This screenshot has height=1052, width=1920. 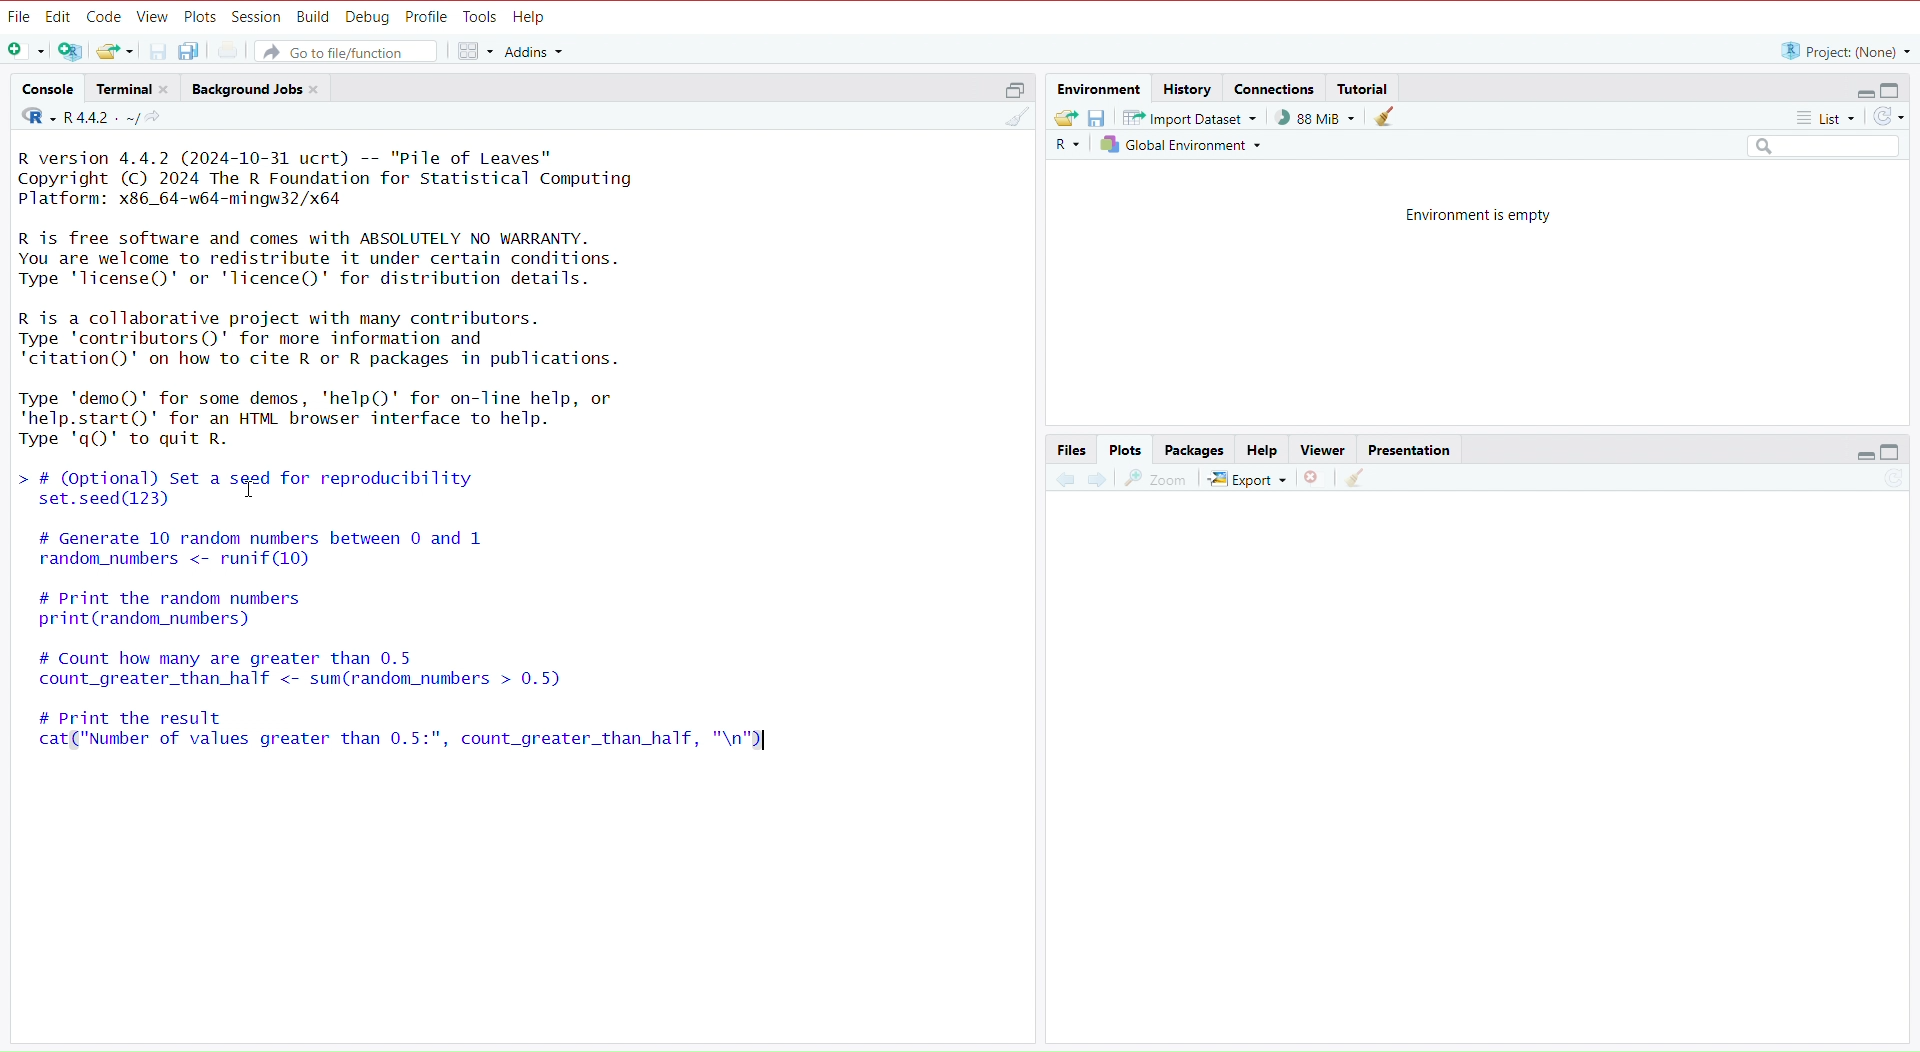 I want to click on Save all open files, so click(x=188, y=52).